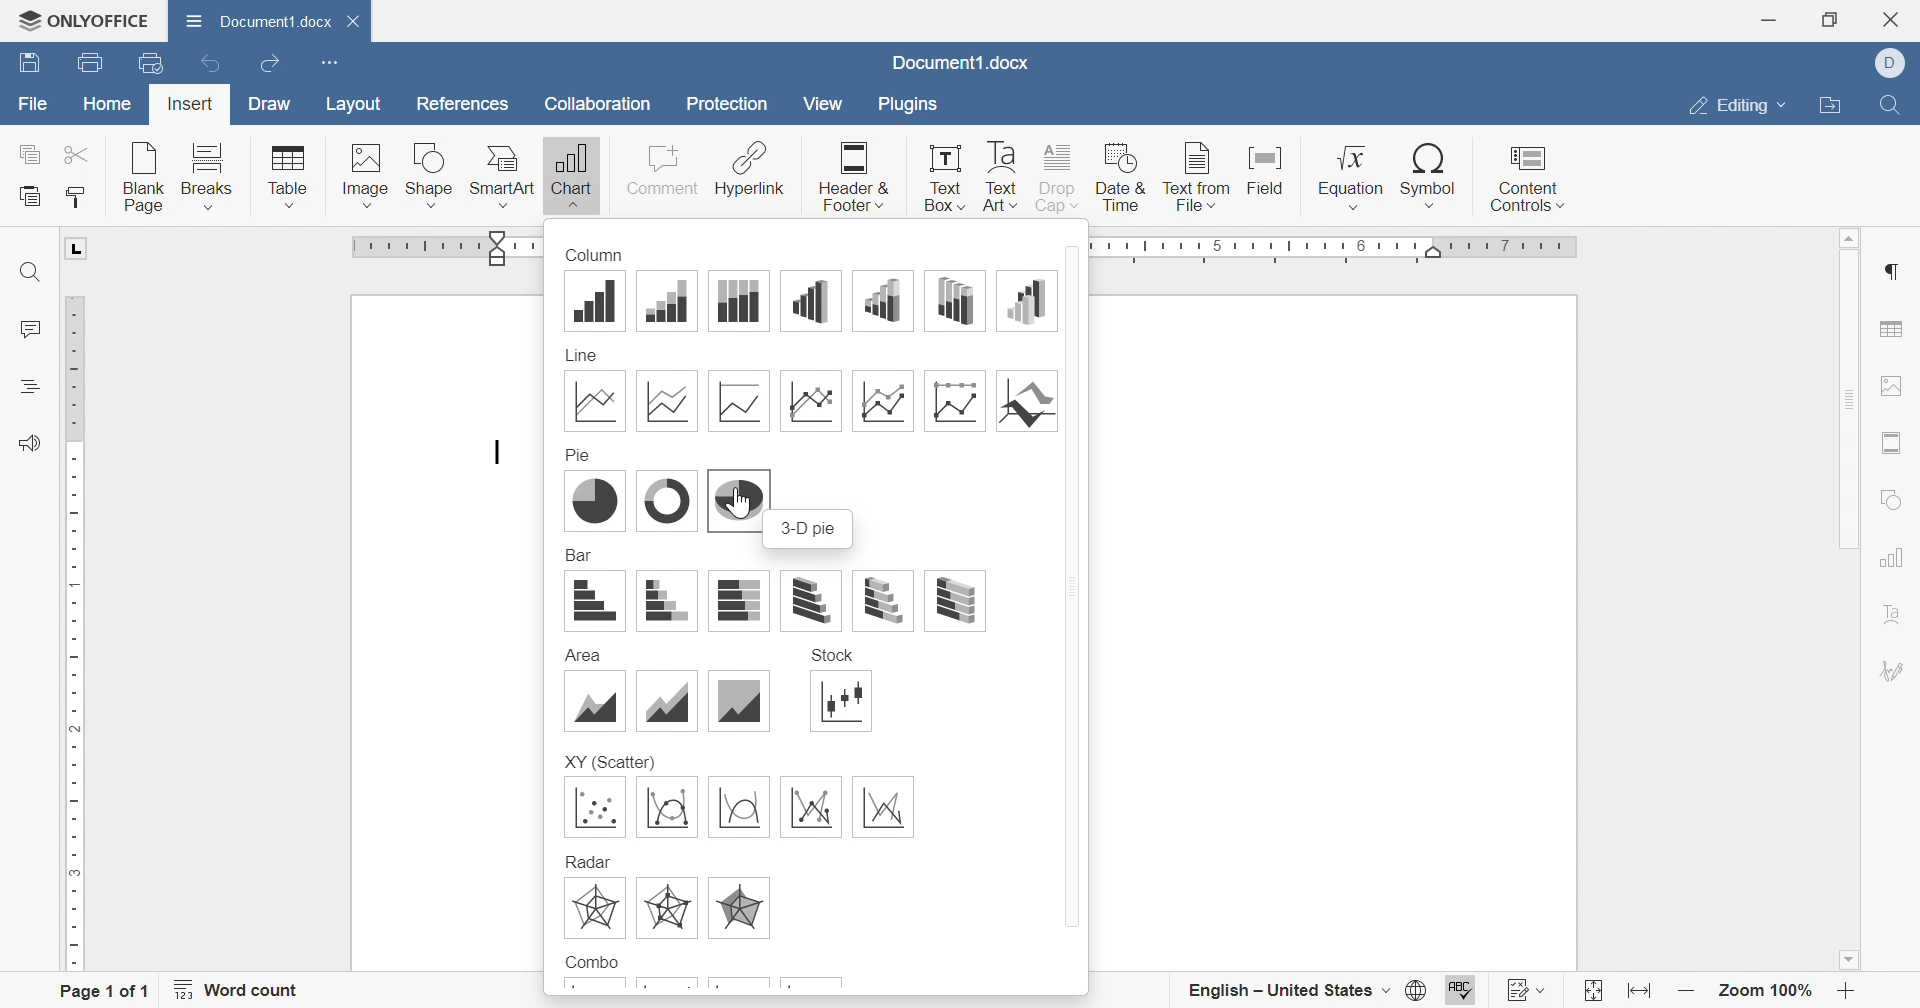 The height and width of the screenshot is (1008, 1920). What do you see at coordinates (208, 175) in the screenshot?
I see `Breaks` at bounding box center [208, 175].